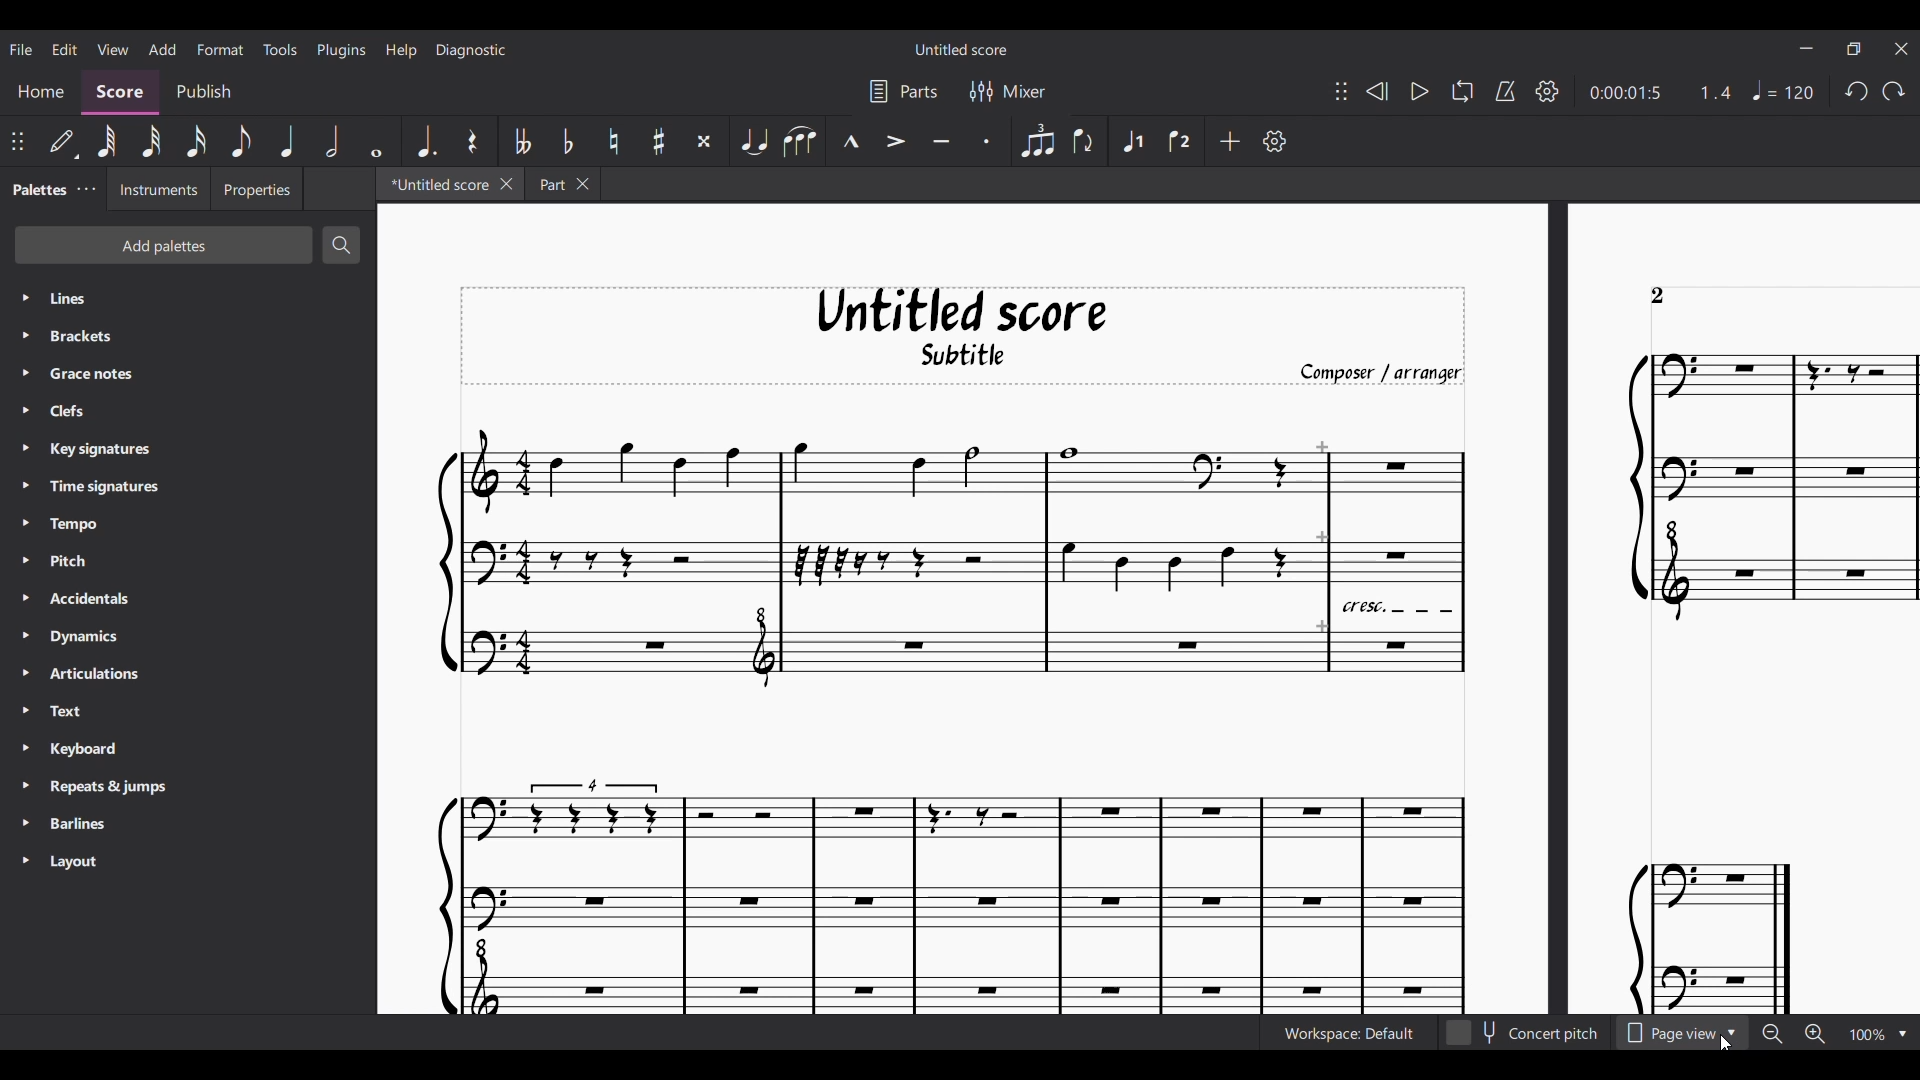 The height and width of the screenshot is (1080, 1920). What do you see at coordinates (1179, 141) in the screenshot?
I see `Voice 2` at bounding box center [1179, 141].